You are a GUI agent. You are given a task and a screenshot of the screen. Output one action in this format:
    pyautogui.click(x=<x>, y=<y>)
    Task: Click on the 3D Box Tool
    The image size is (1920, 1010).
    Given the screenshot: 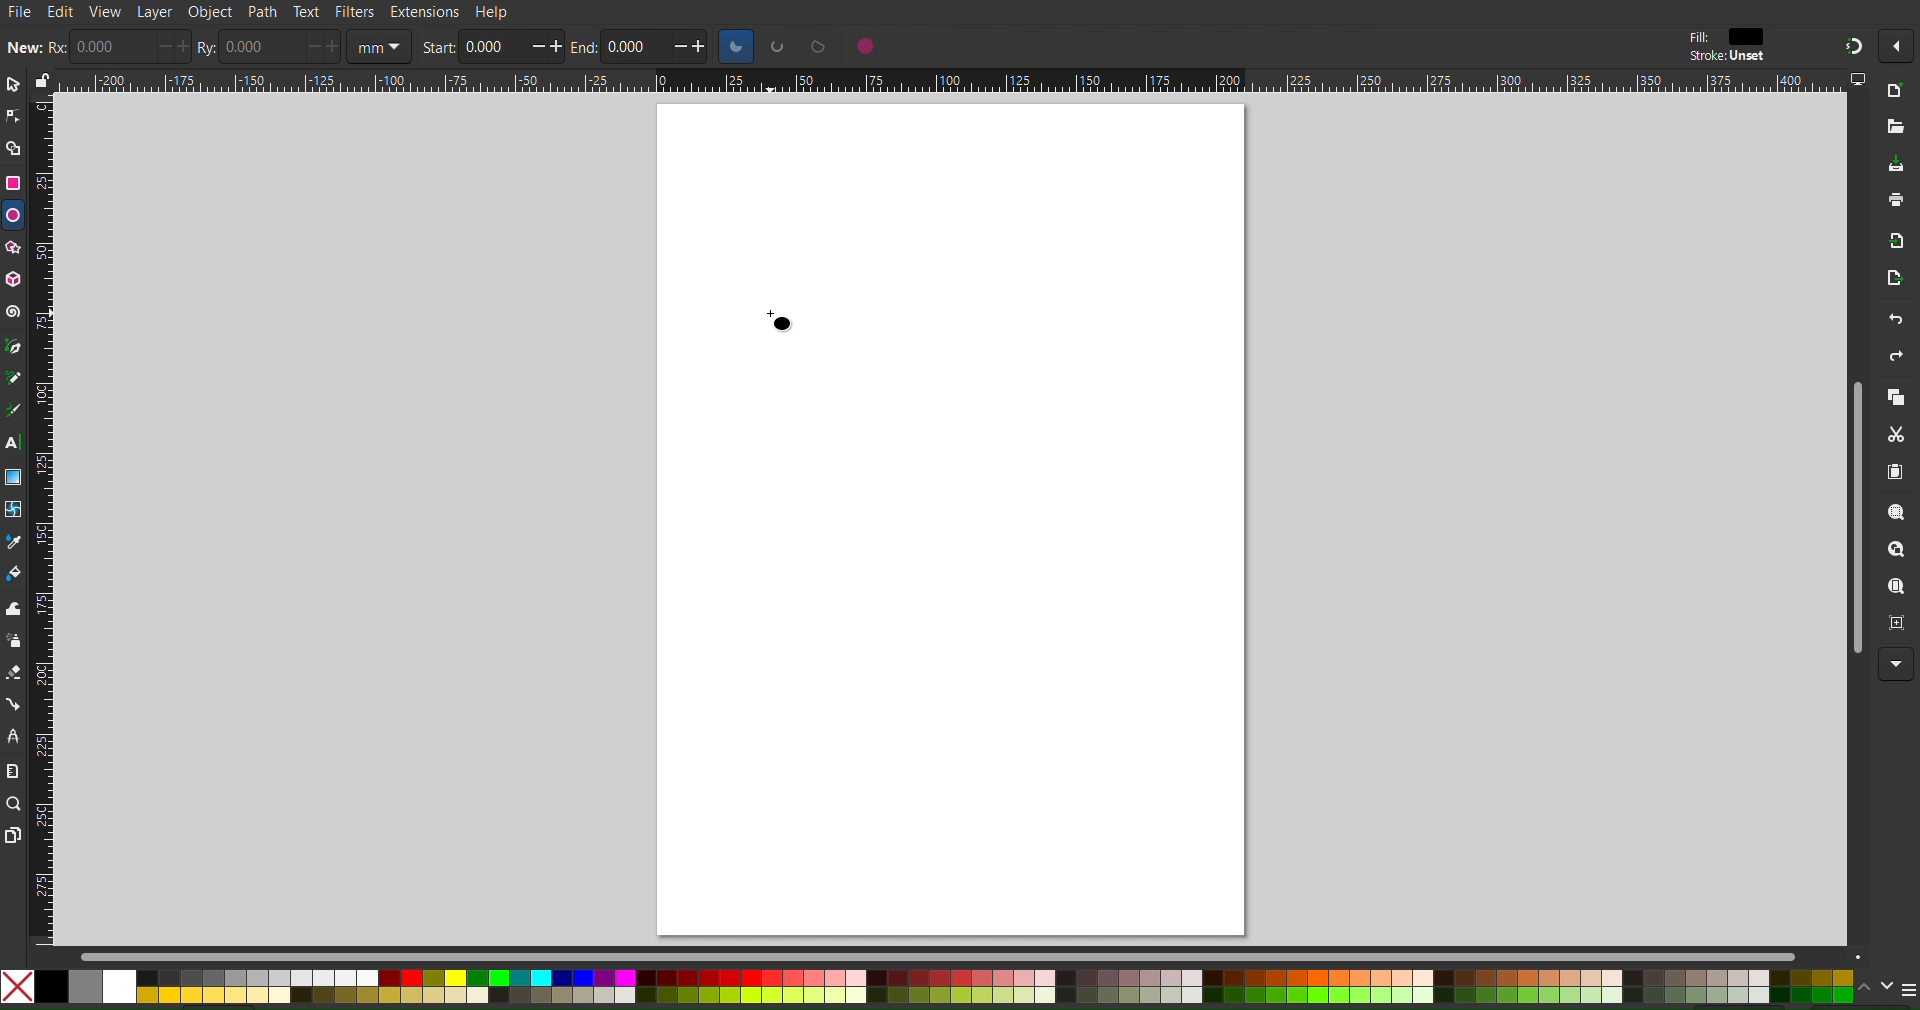 What is the action you would take?
    pyautogui.click(x=13, y=278)
    